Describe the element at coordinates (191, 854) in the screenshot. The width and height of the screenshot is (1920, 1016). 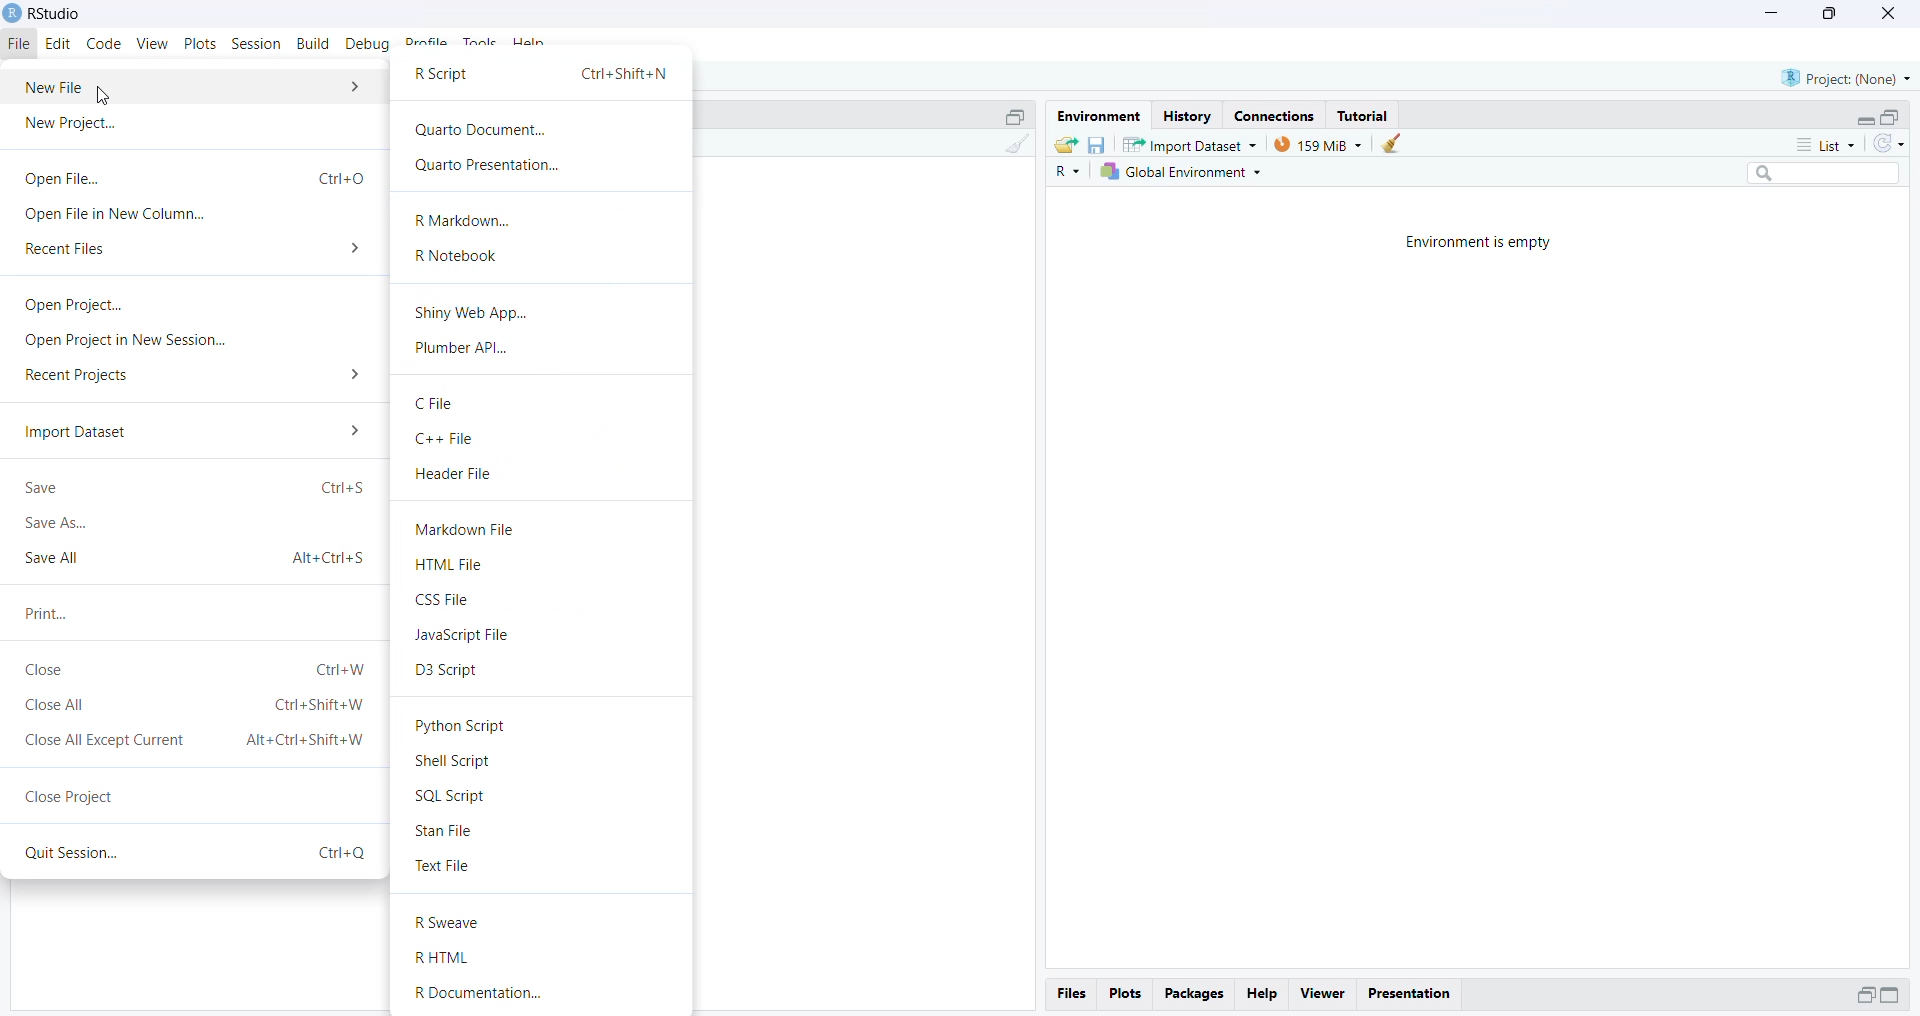
I see `Quit Session... Ctri+Q` at that location.